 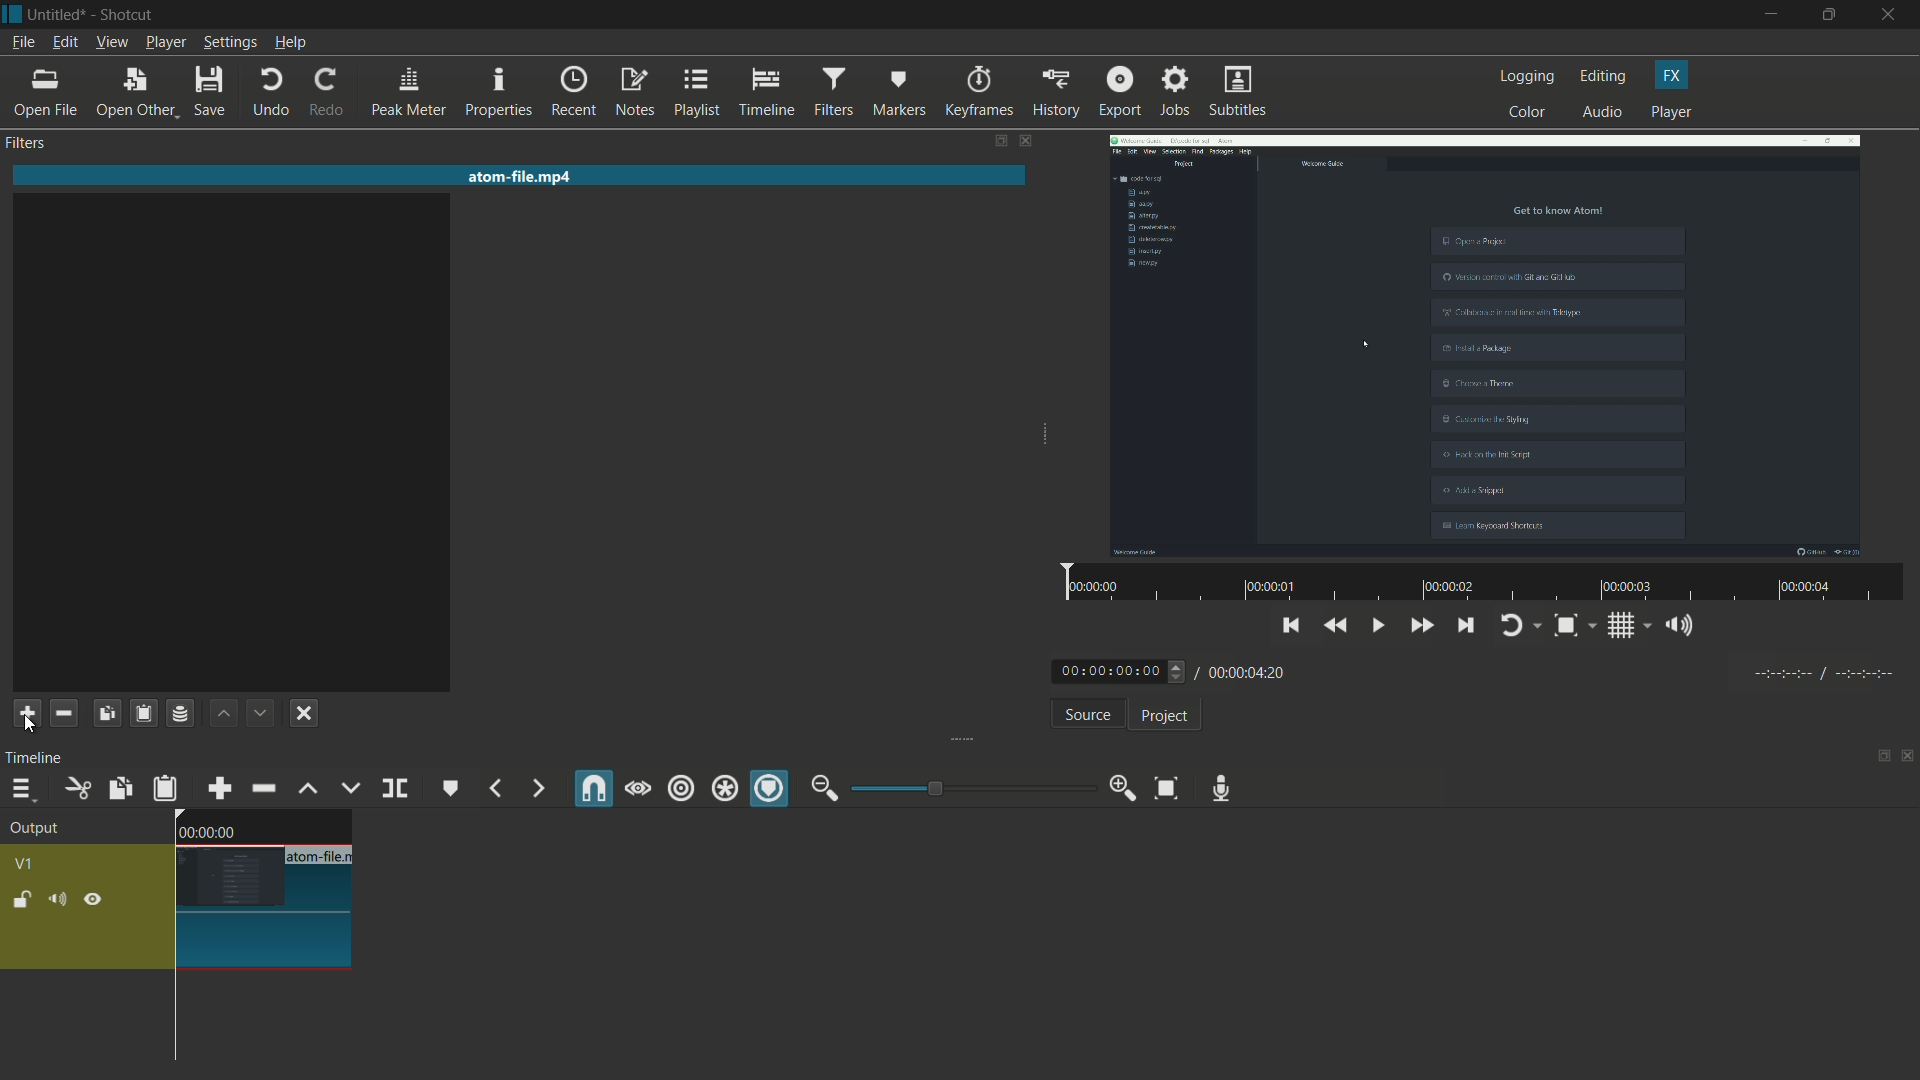 I want to click on zoom bar, so click(x=965, y=787).